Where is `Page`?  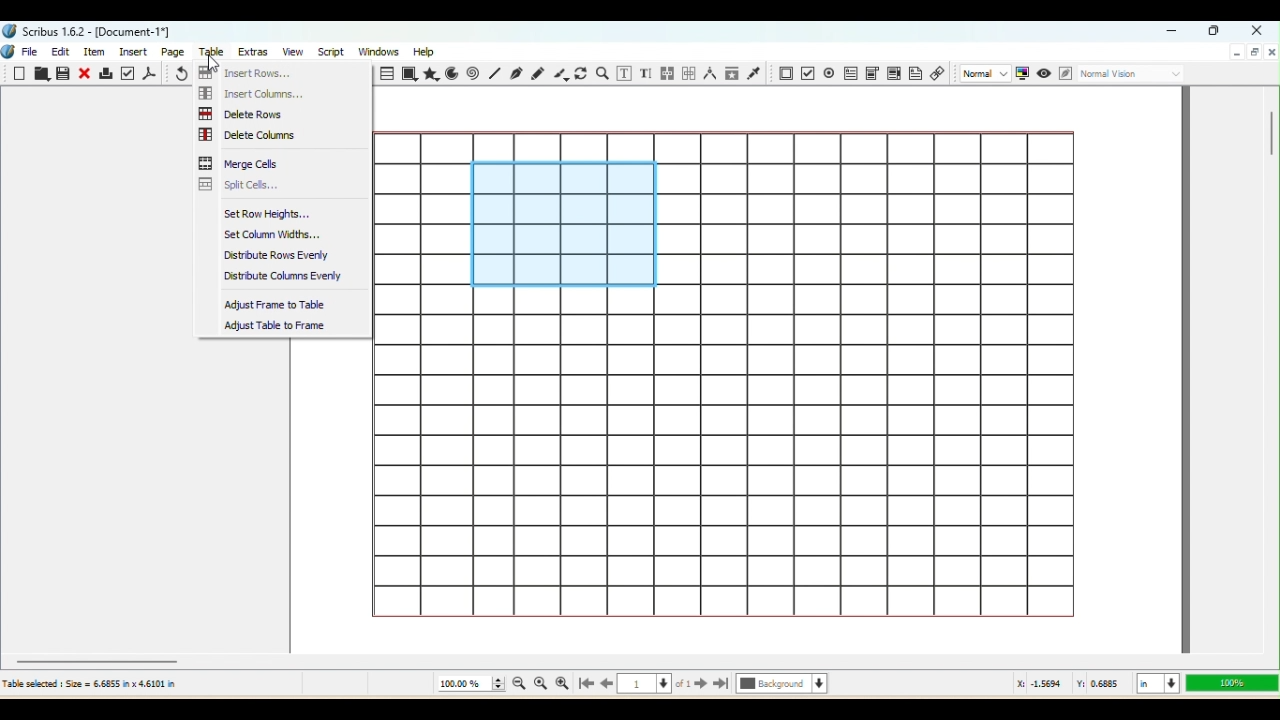
Page is located at coordinates (175, 51).